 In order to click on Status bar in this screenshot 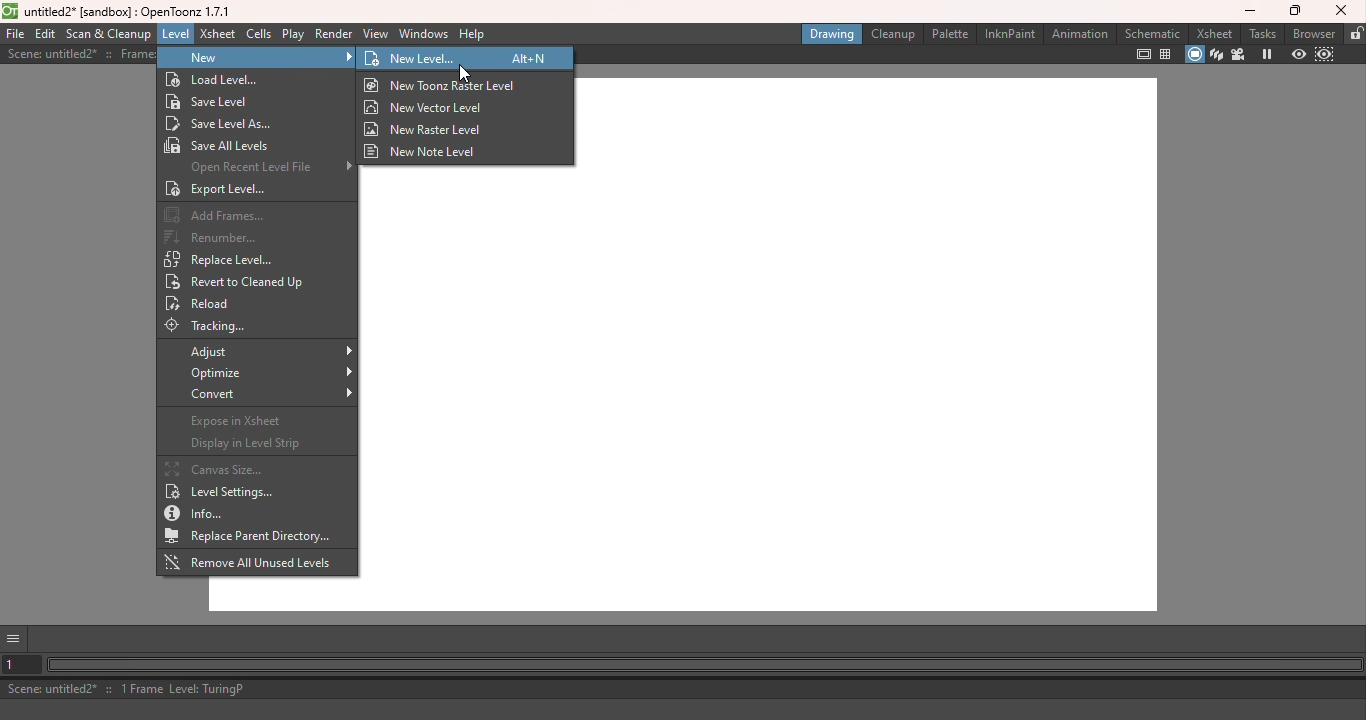, I will do `click(686, 691)`.